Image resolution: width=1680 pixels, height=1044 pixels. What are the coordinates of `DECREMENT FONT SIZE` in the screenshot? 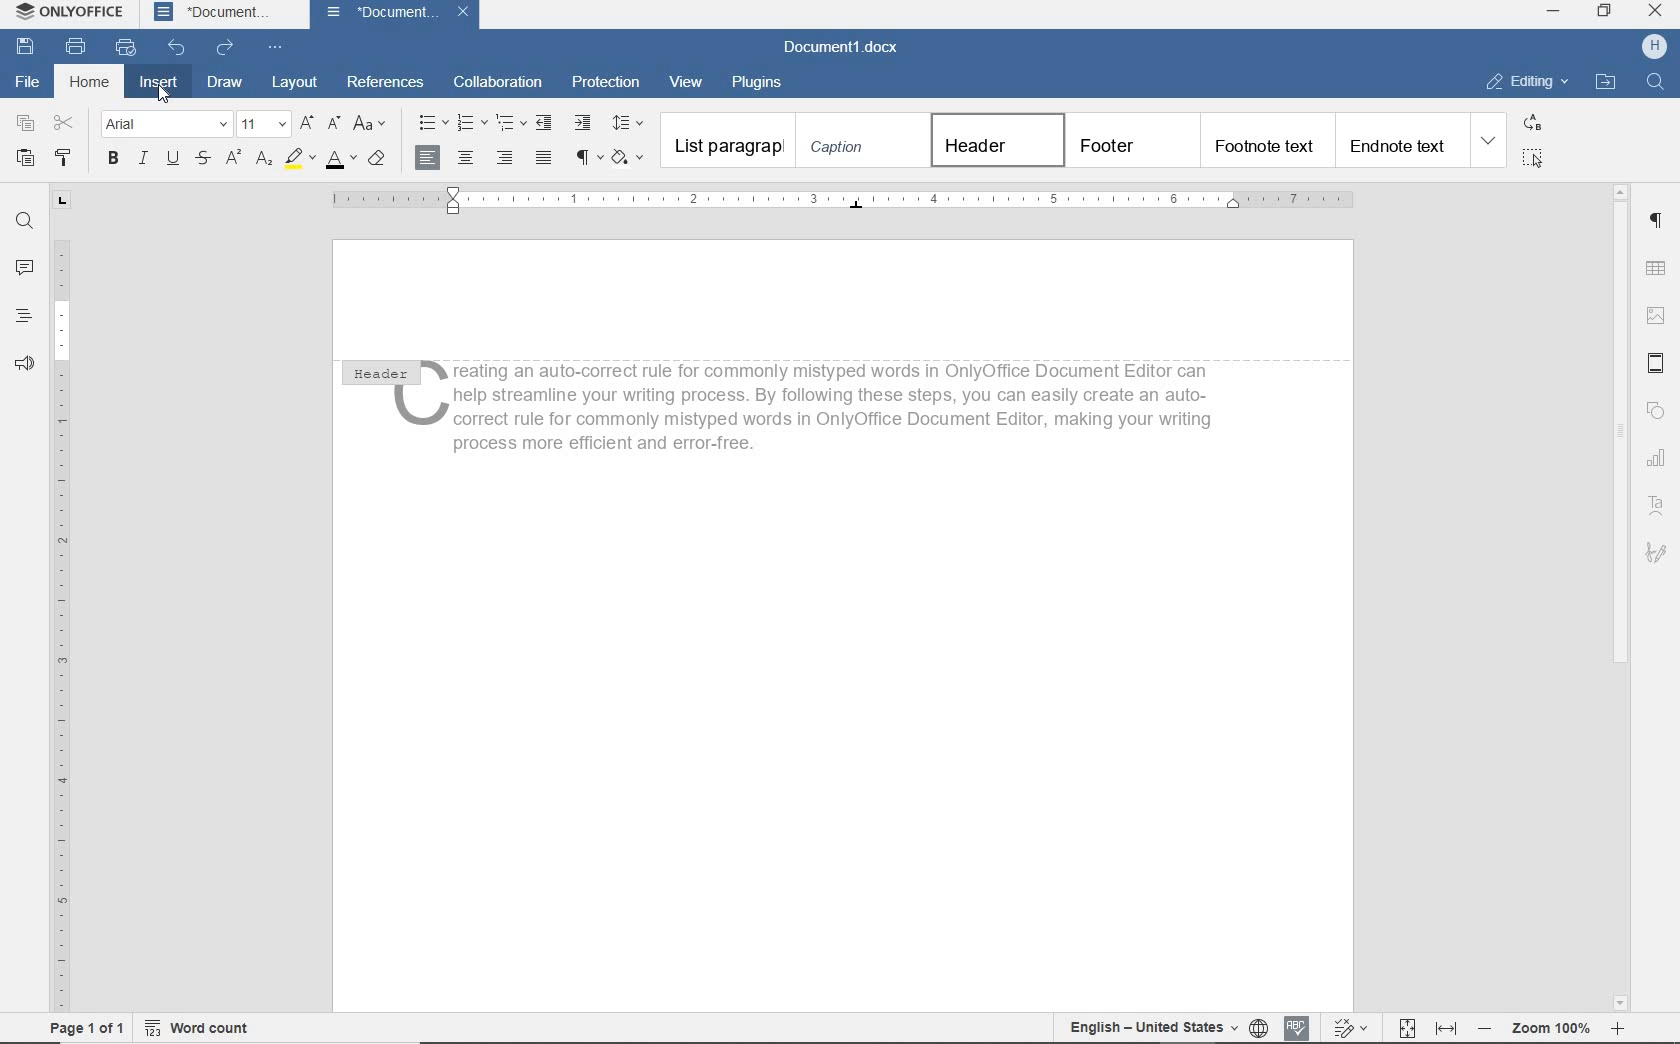 It's located at (334, 124).